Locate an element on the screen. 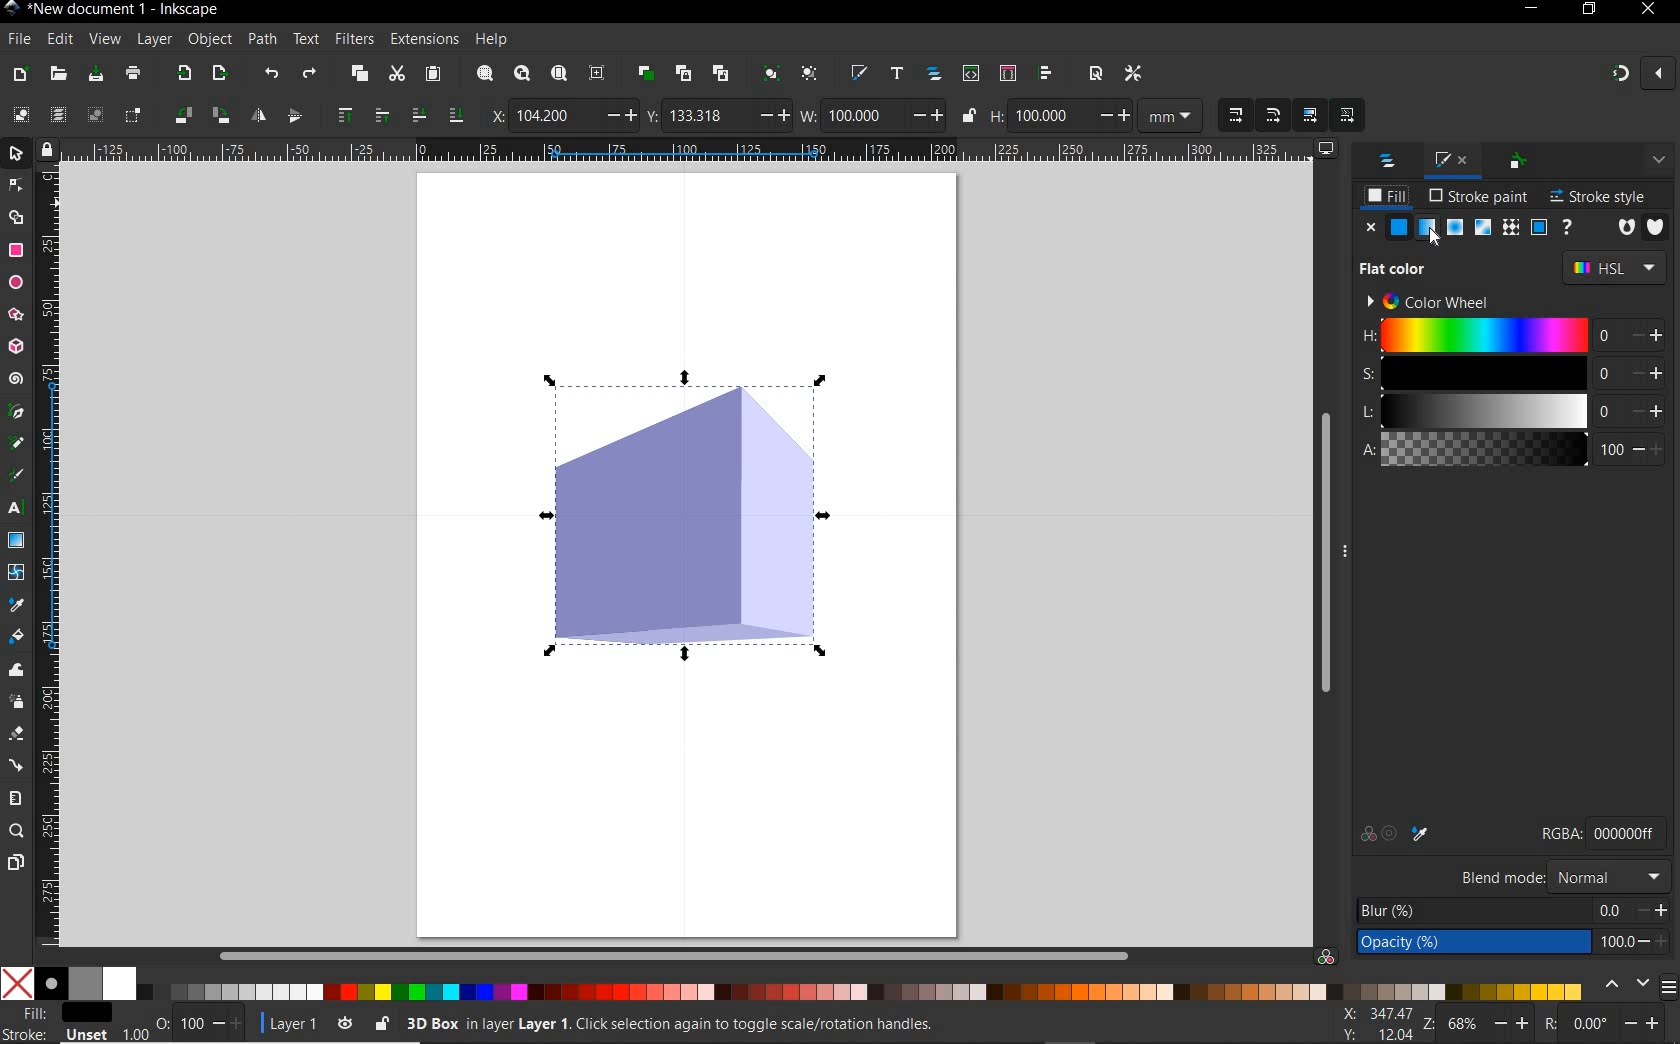 Image resolution: width=1680 pixels, height=1044 pixels. LOCK/UNLOCK is located at coordinates (970, 116).